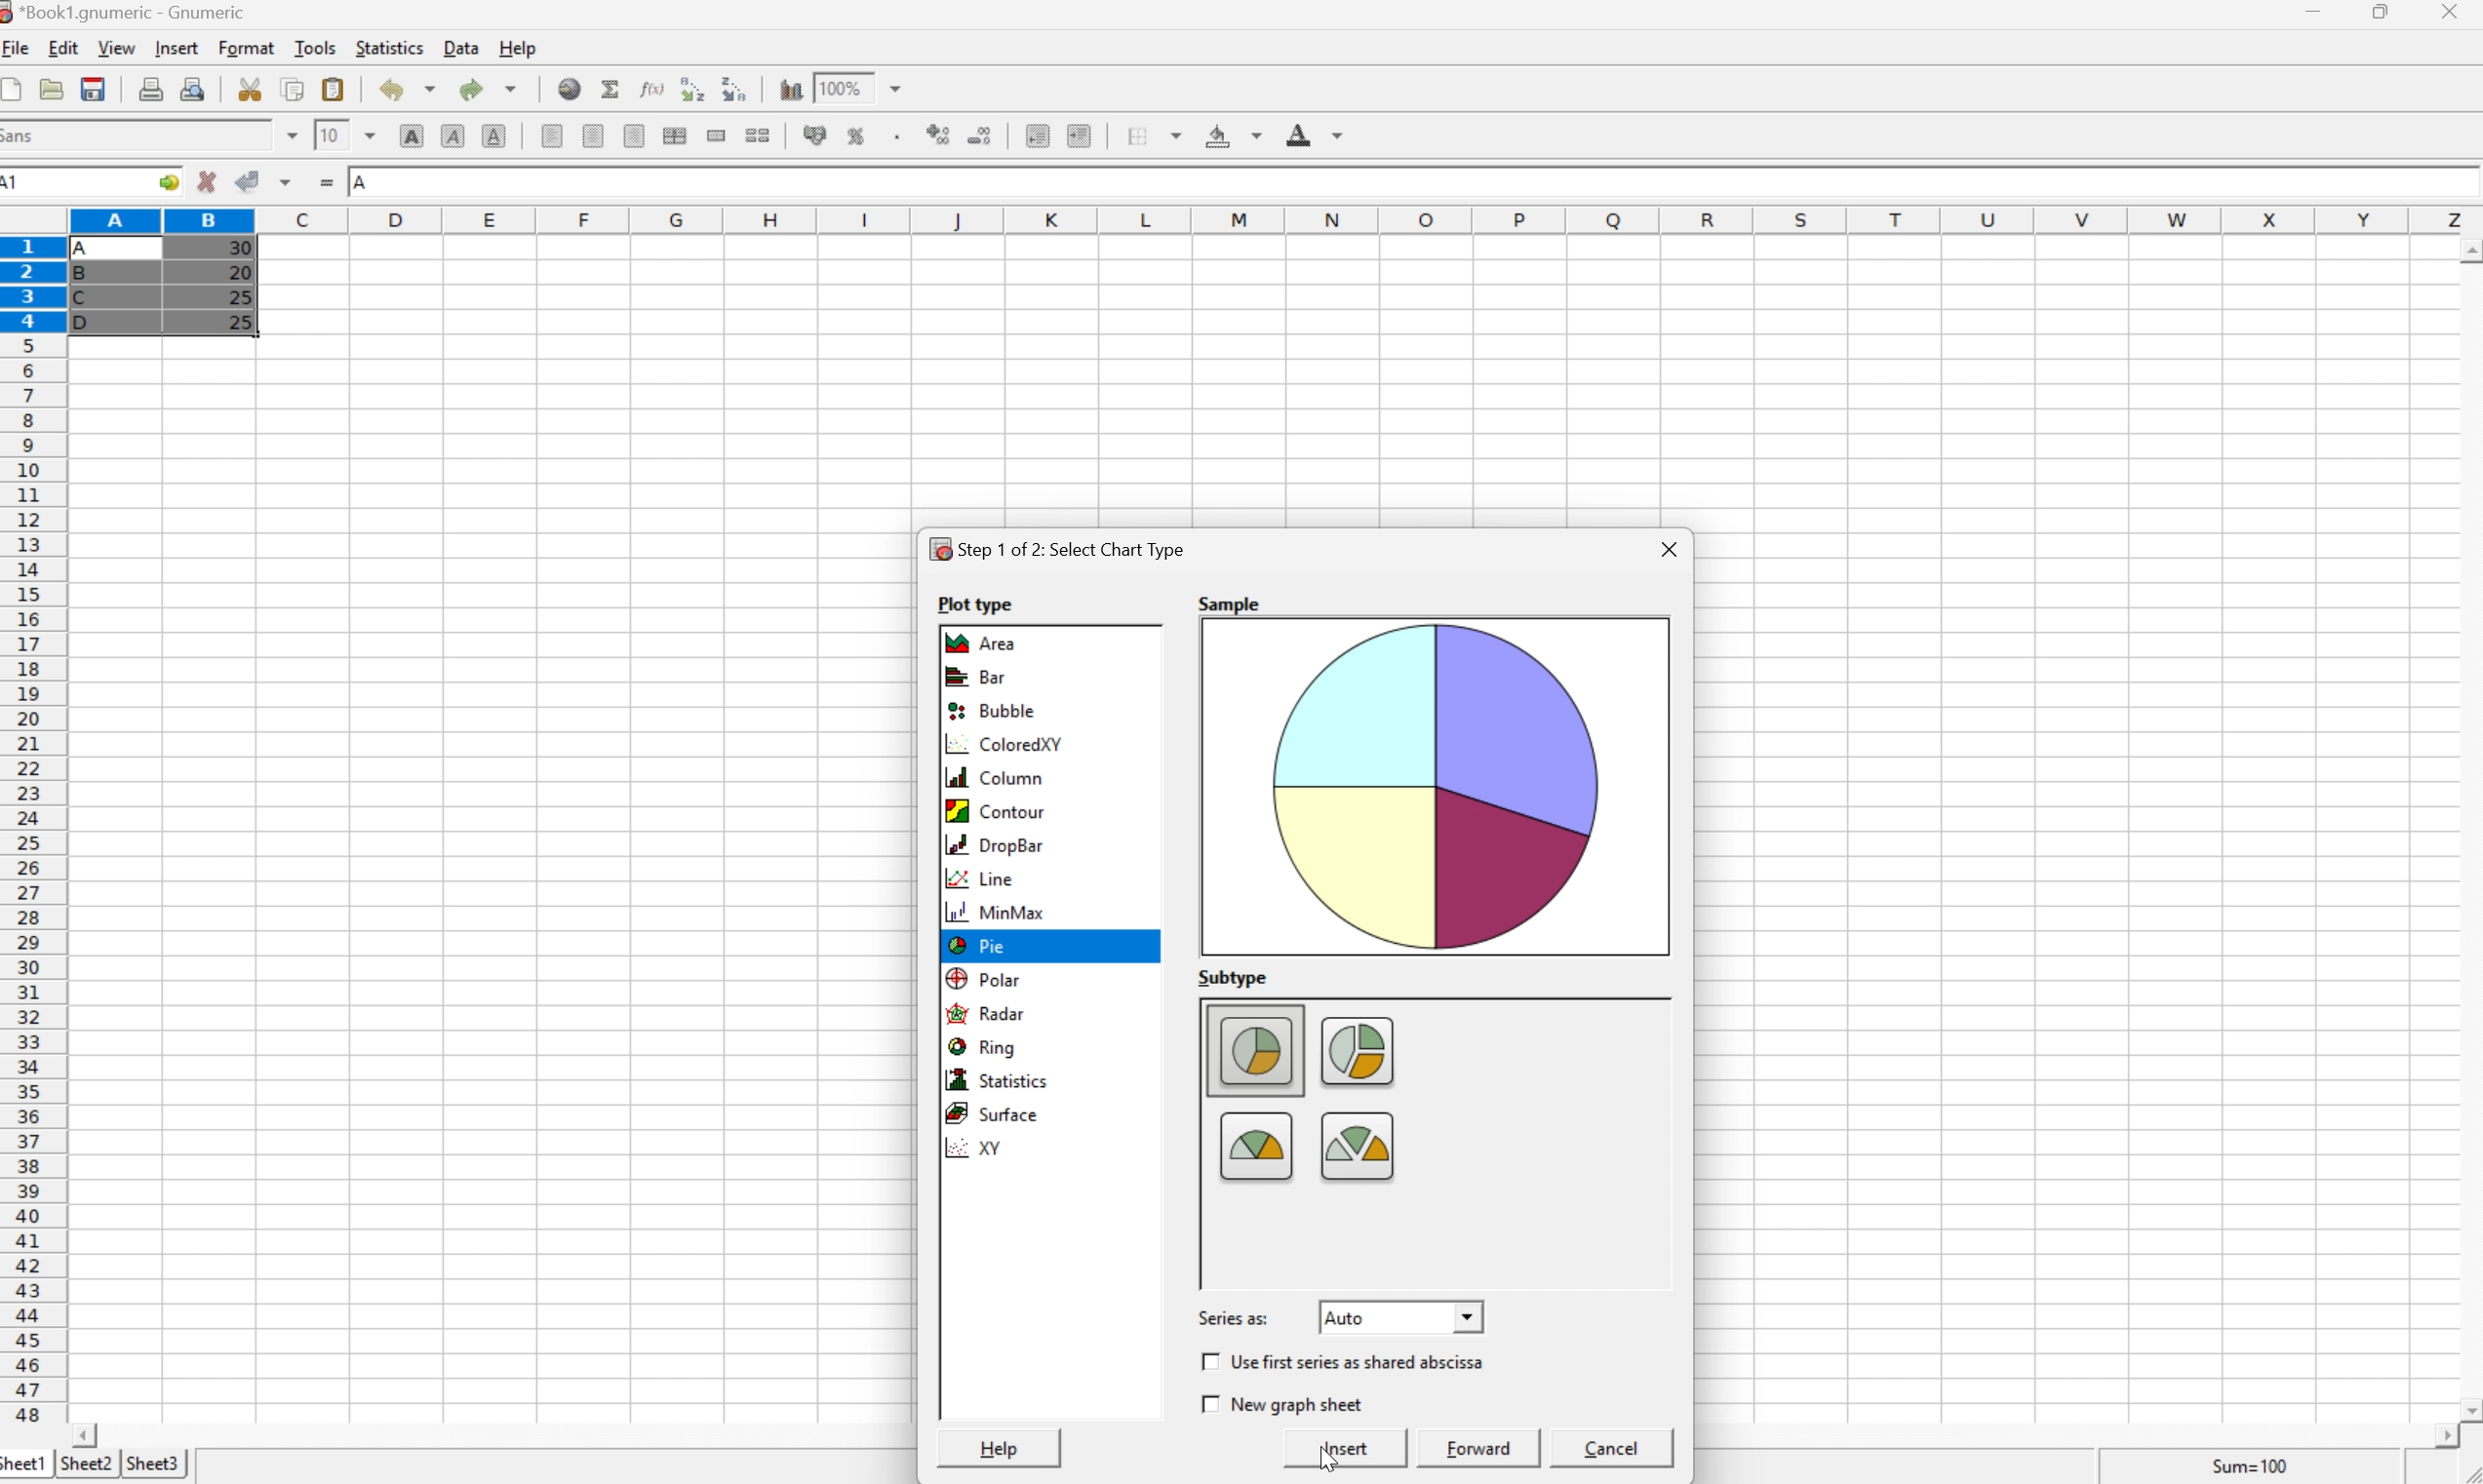 The image size is (2483, 1484). What do you see at coordinates (1318, 134) in the screenshot?
I see `Foreground` at bounding box center [1318, 134].